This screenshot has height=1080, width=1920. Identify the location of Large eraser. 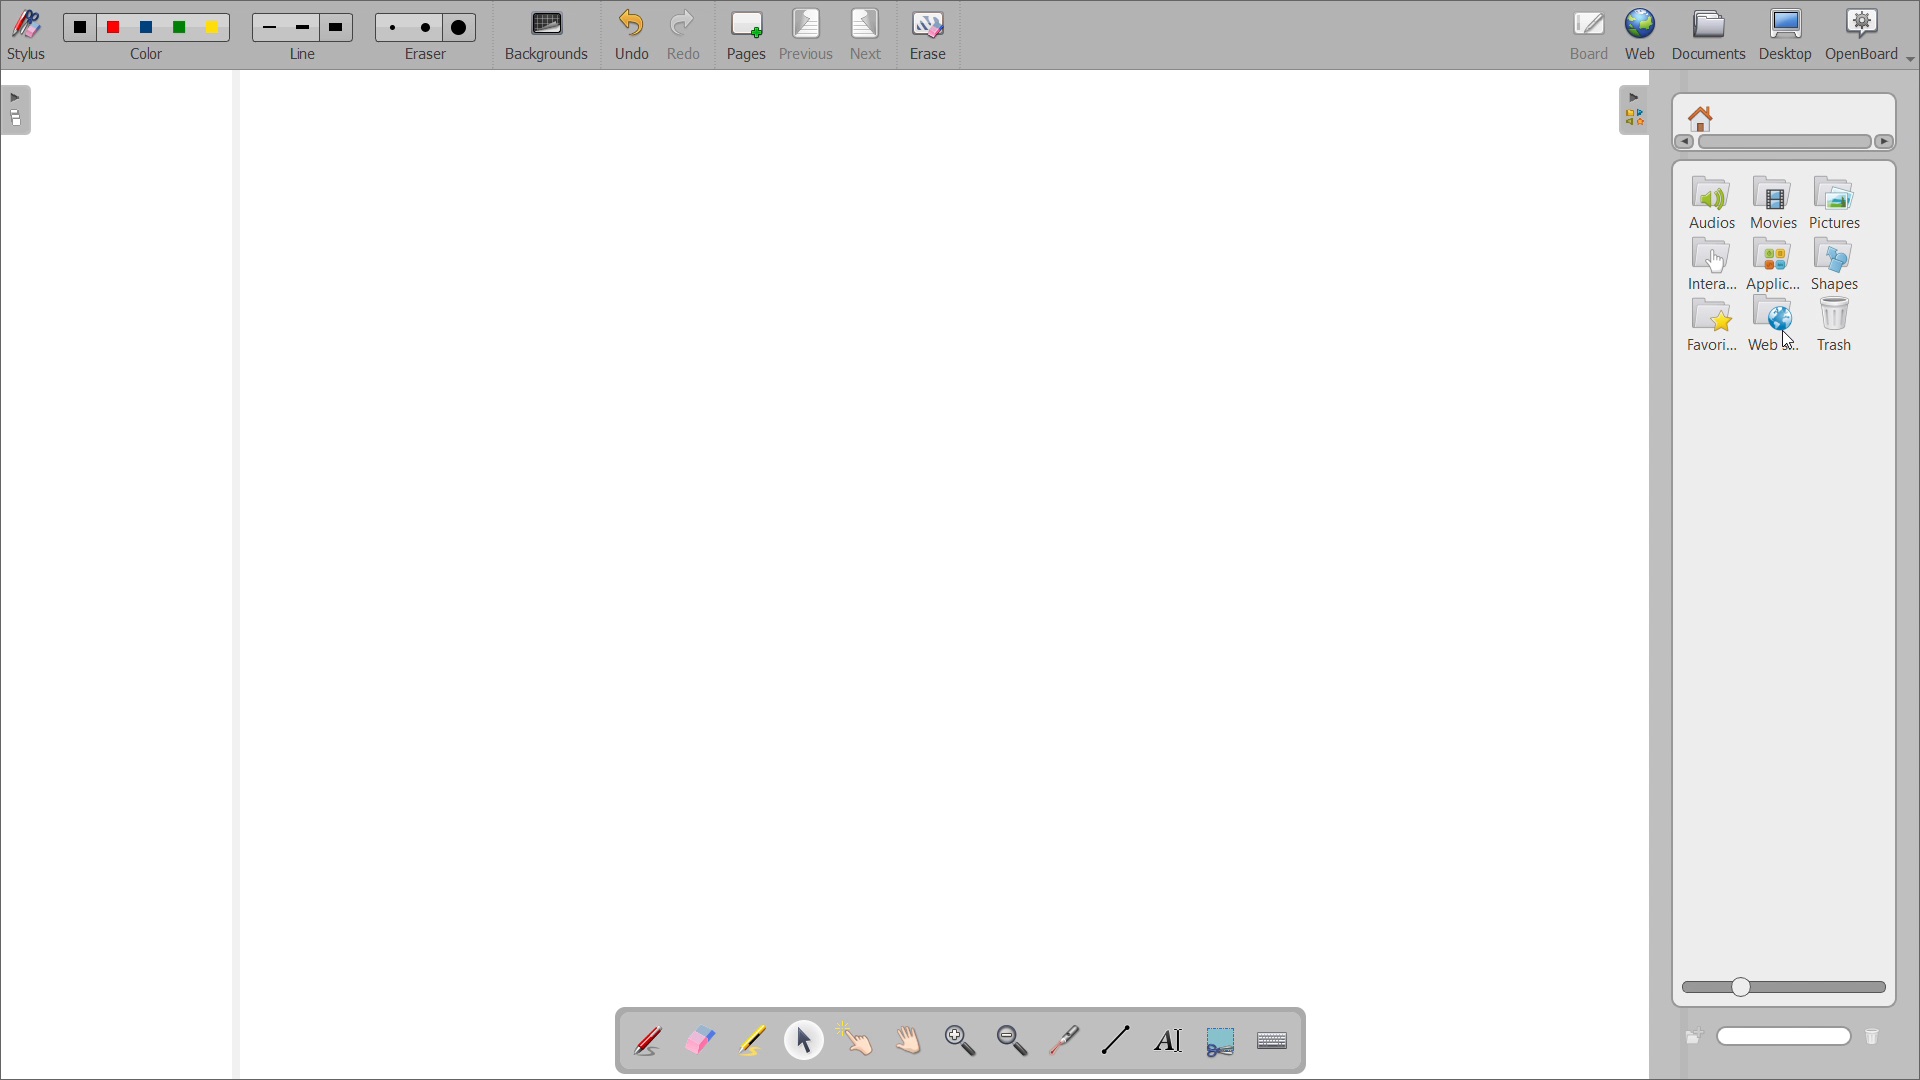
(463, 24).